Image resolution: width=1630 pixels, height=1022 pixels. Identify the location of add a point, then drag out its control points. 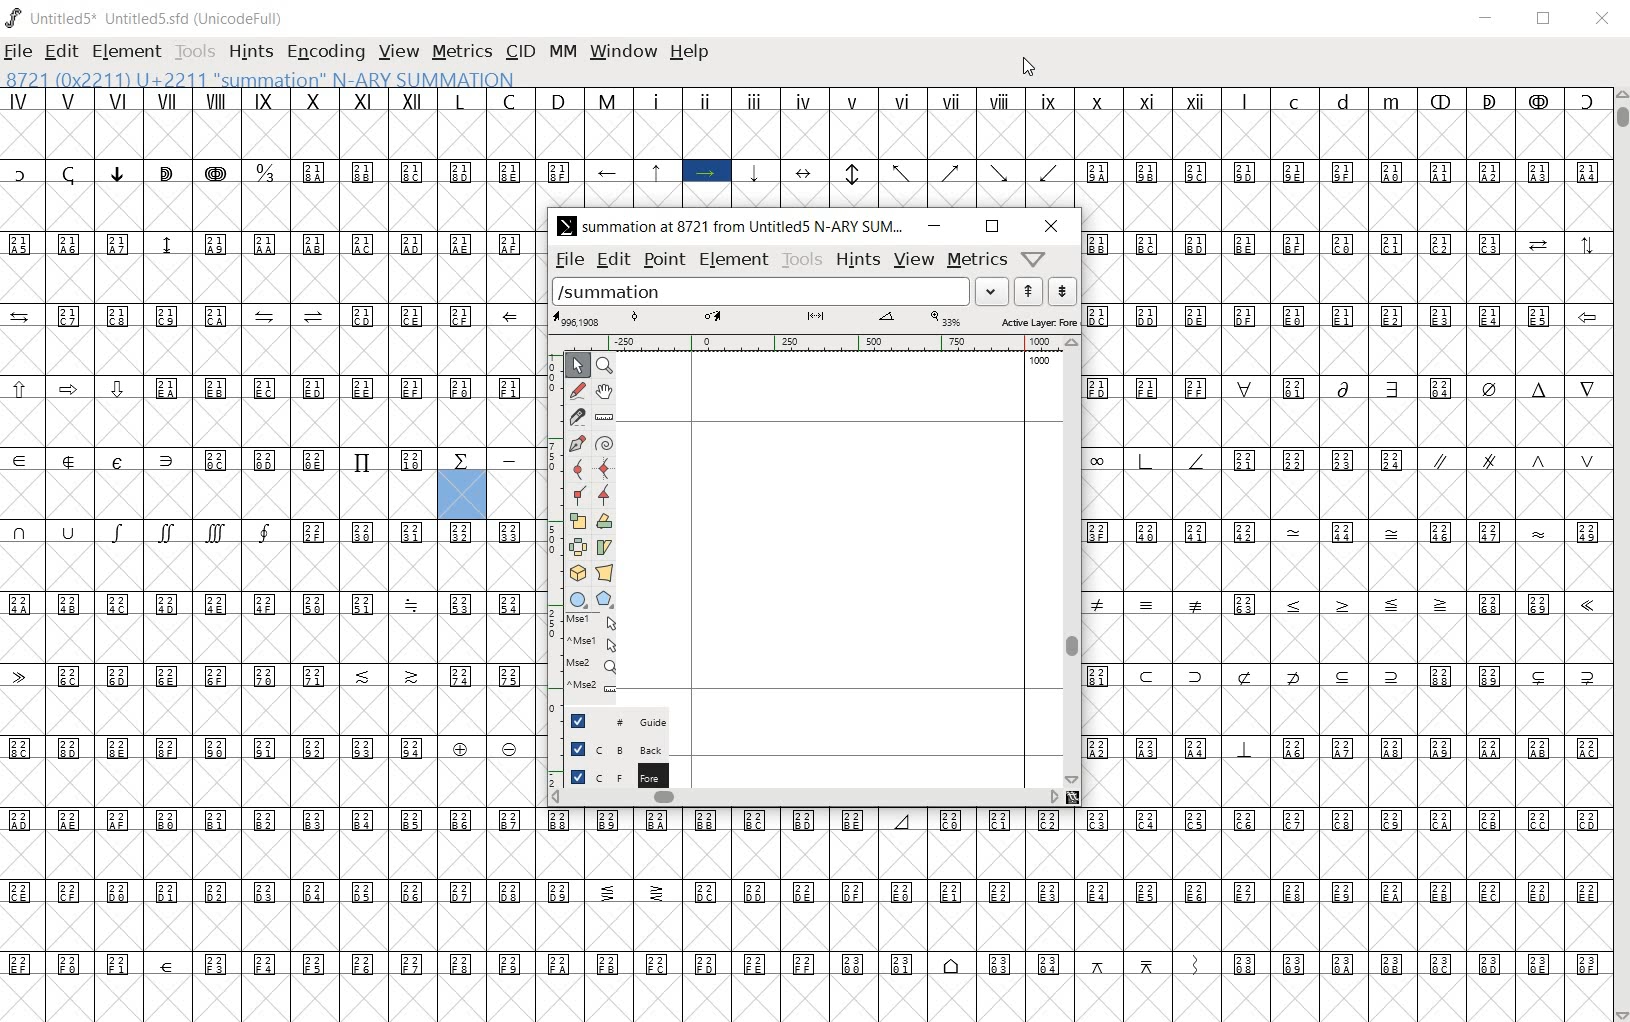
(577, 442).